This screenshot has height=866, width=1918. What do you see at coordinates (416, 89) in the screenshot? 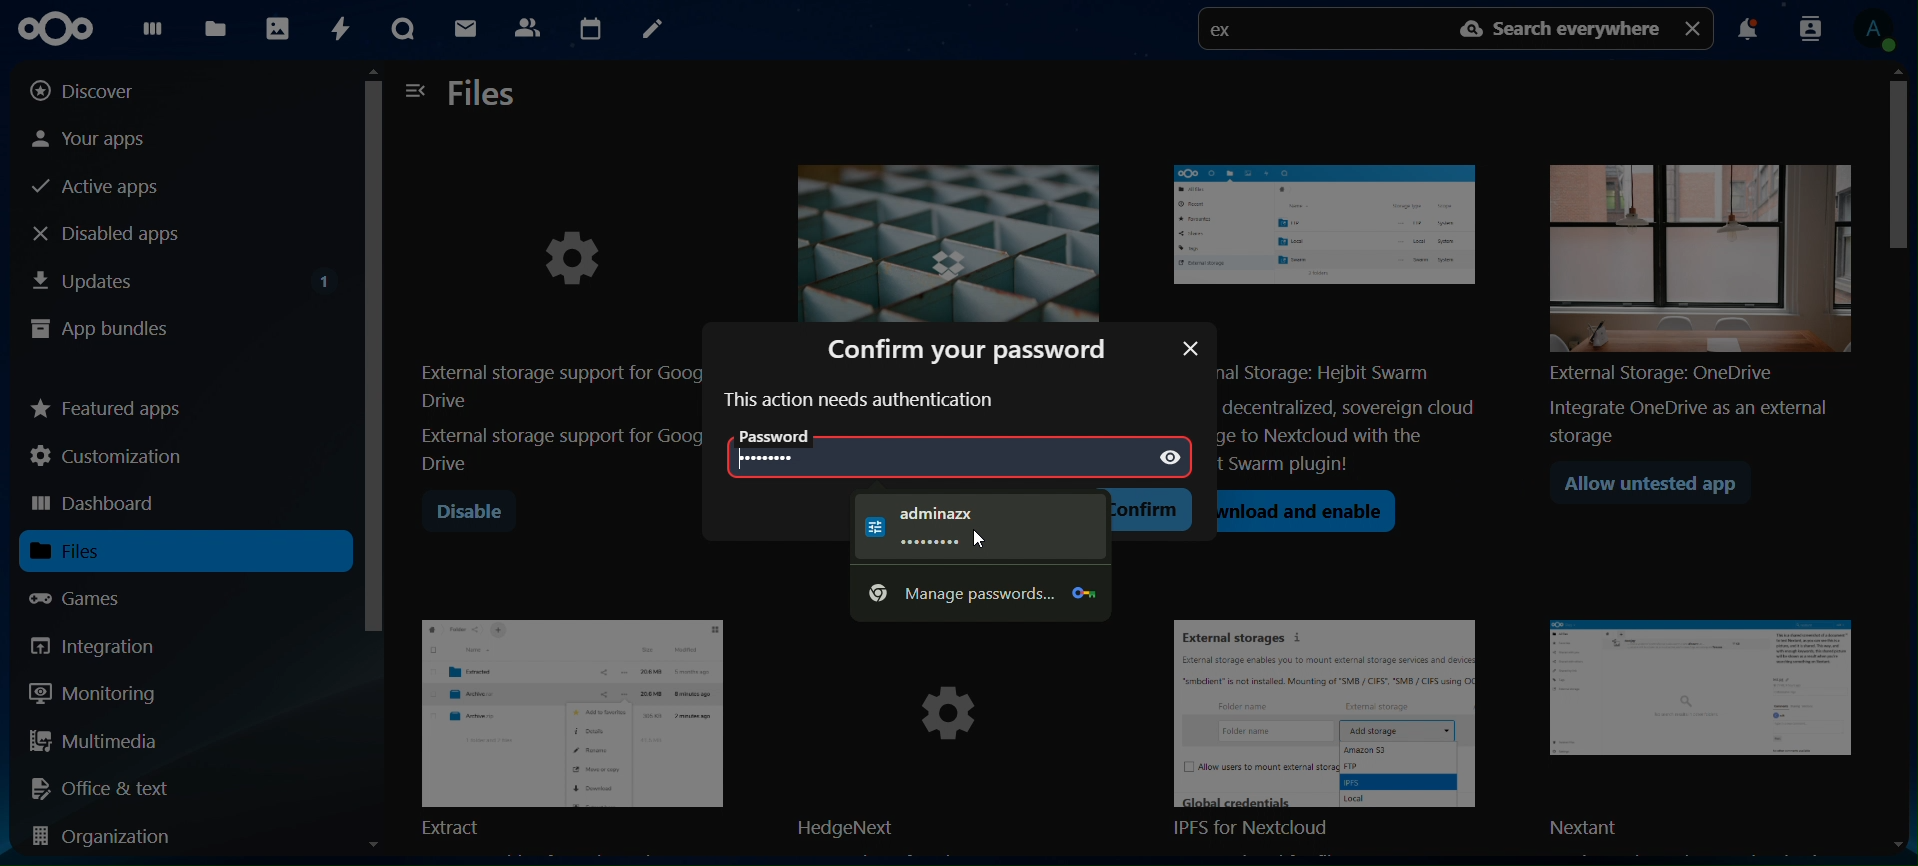
I see `close navigation` at bounding box center [416, 89].